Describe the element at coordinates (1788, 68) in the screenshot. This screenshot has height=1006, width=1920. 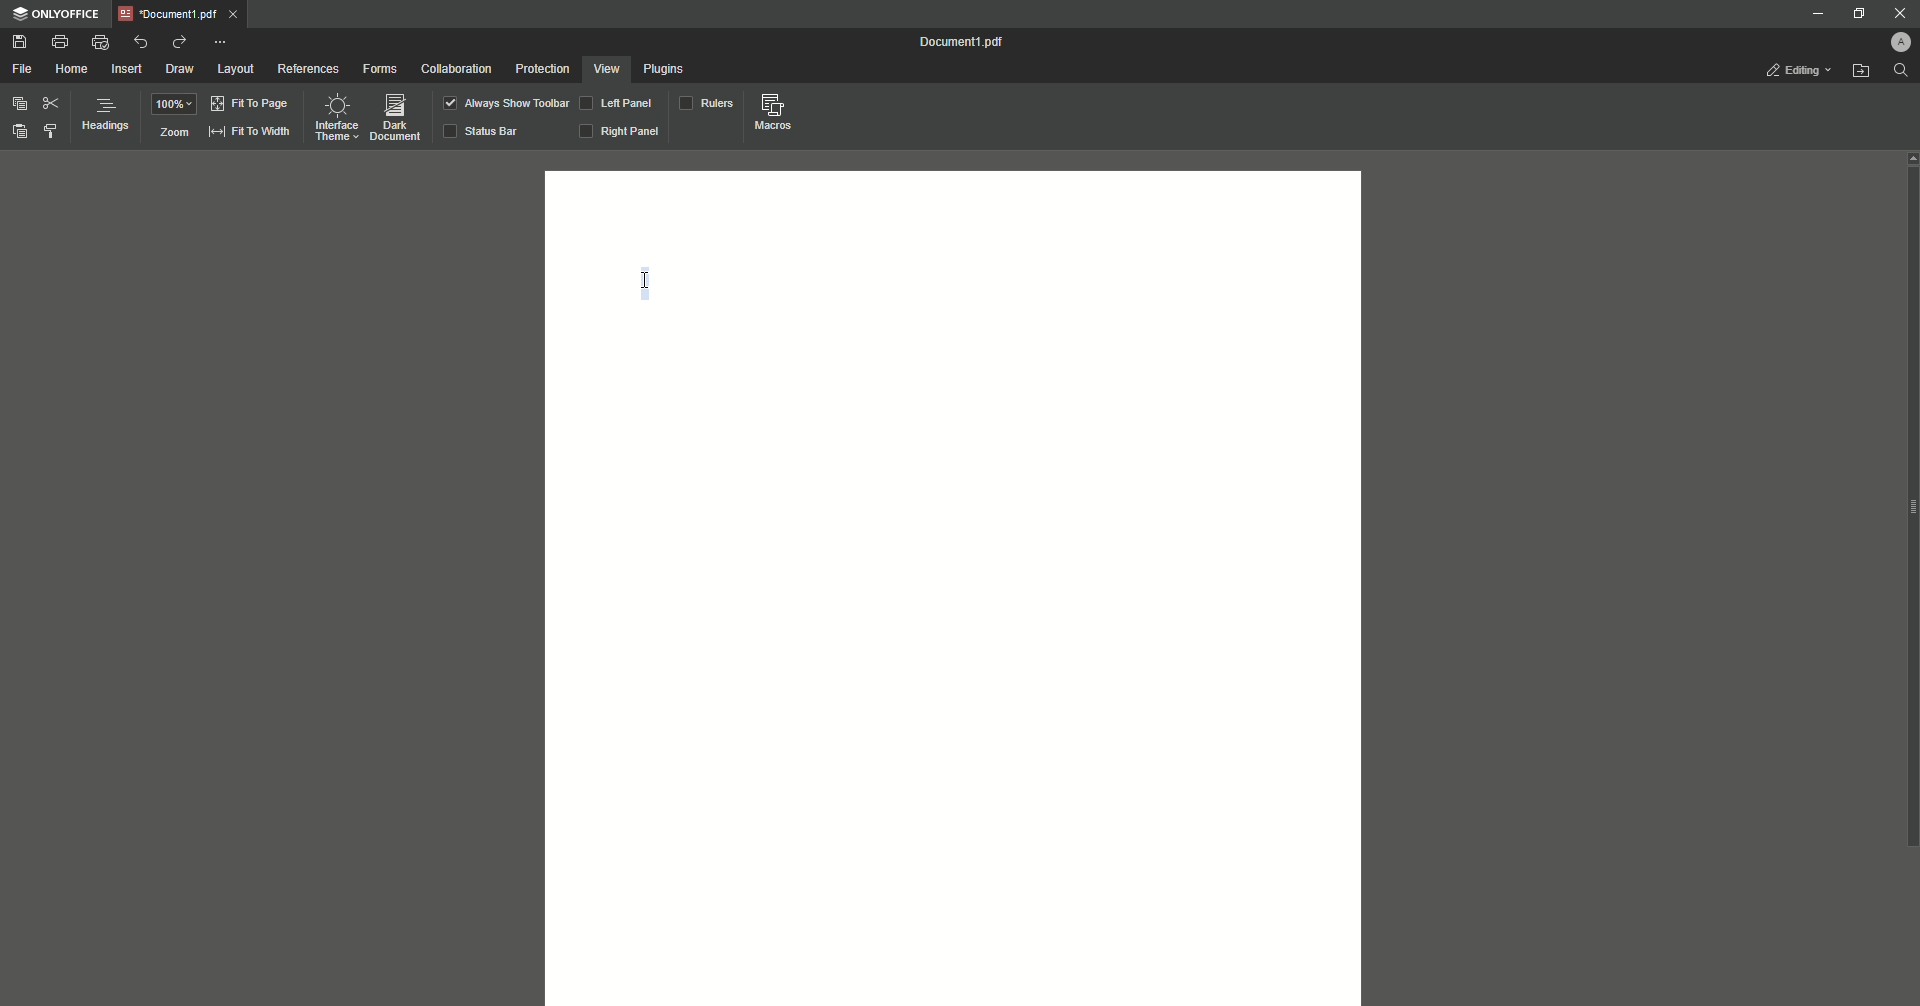
I see `Editing` at that location.